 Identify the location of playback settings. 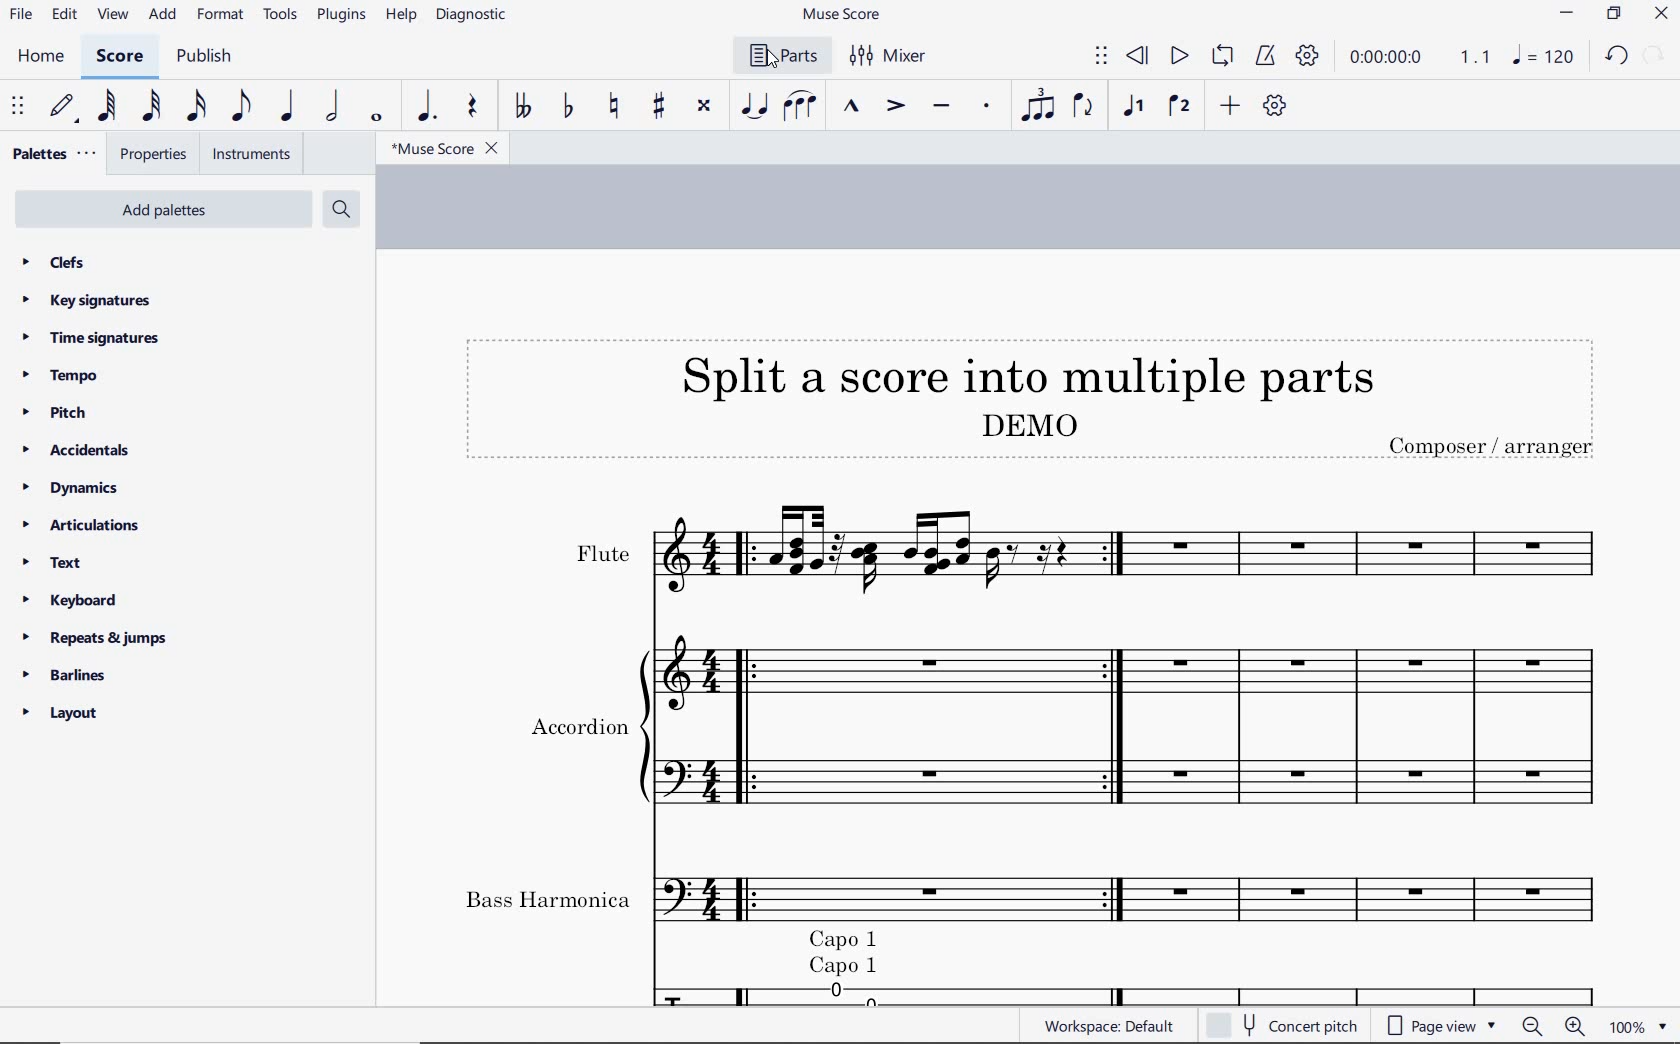
(1307, 54).